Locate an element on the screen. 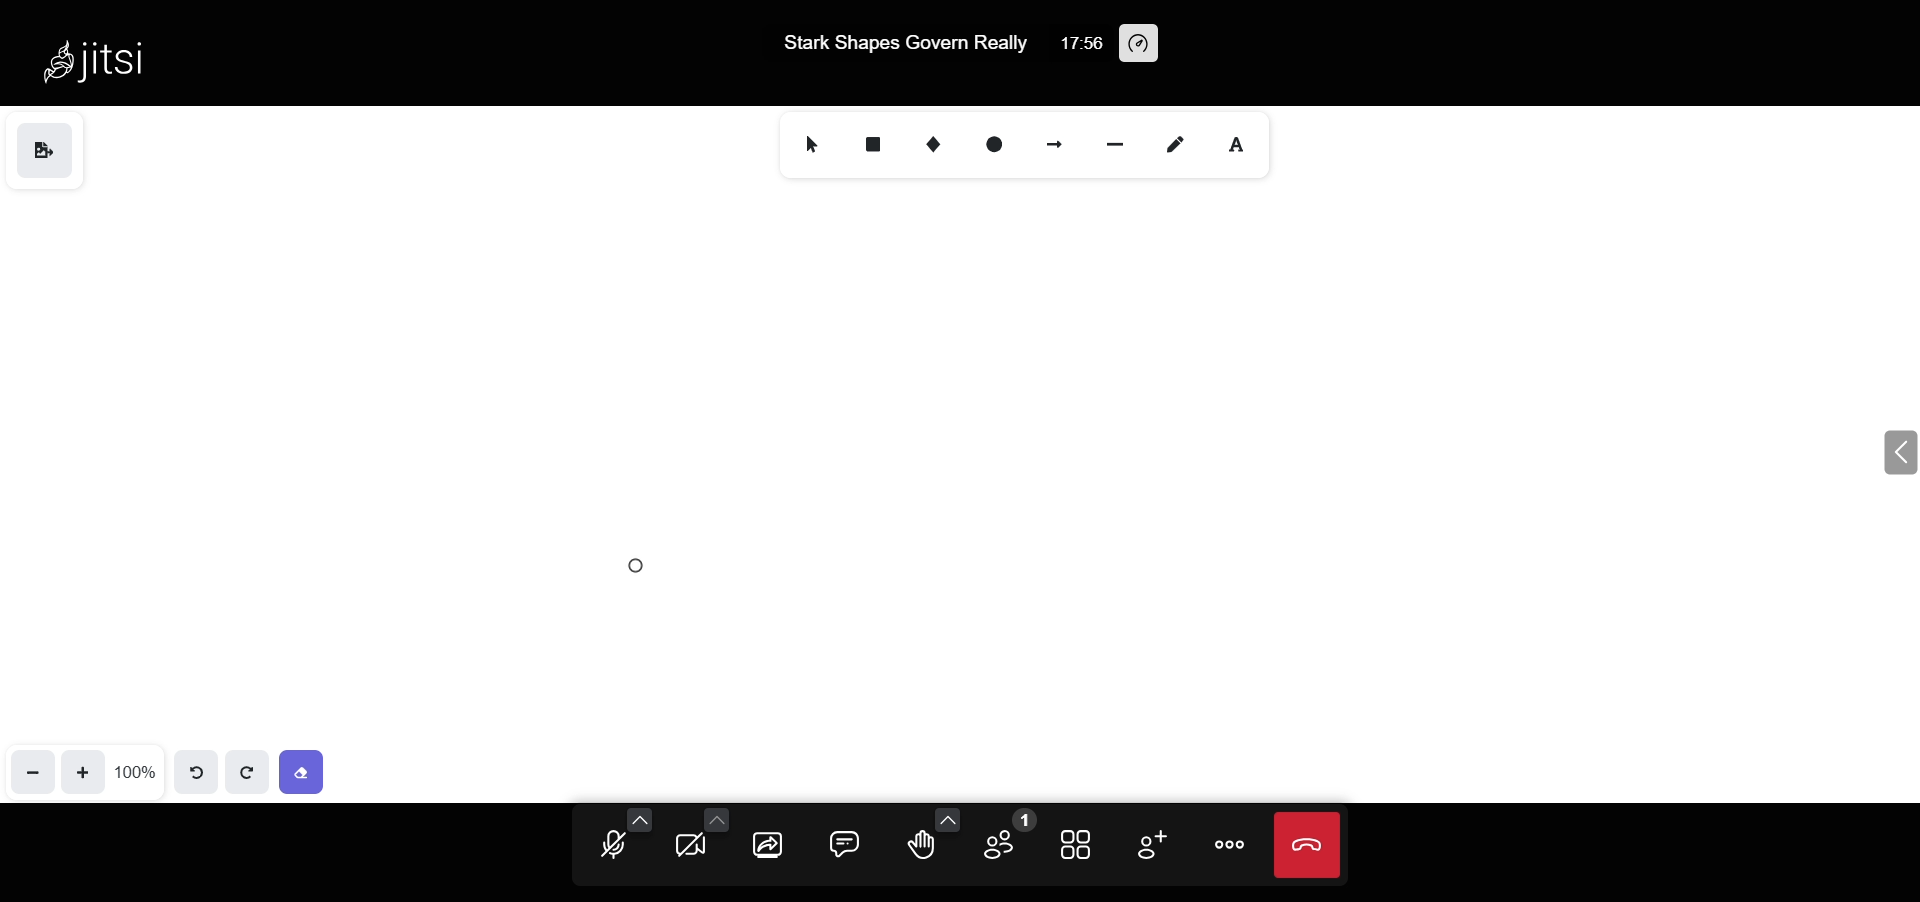 The image size is (1920, 902). arrow is located at coordinates (1056, 145).